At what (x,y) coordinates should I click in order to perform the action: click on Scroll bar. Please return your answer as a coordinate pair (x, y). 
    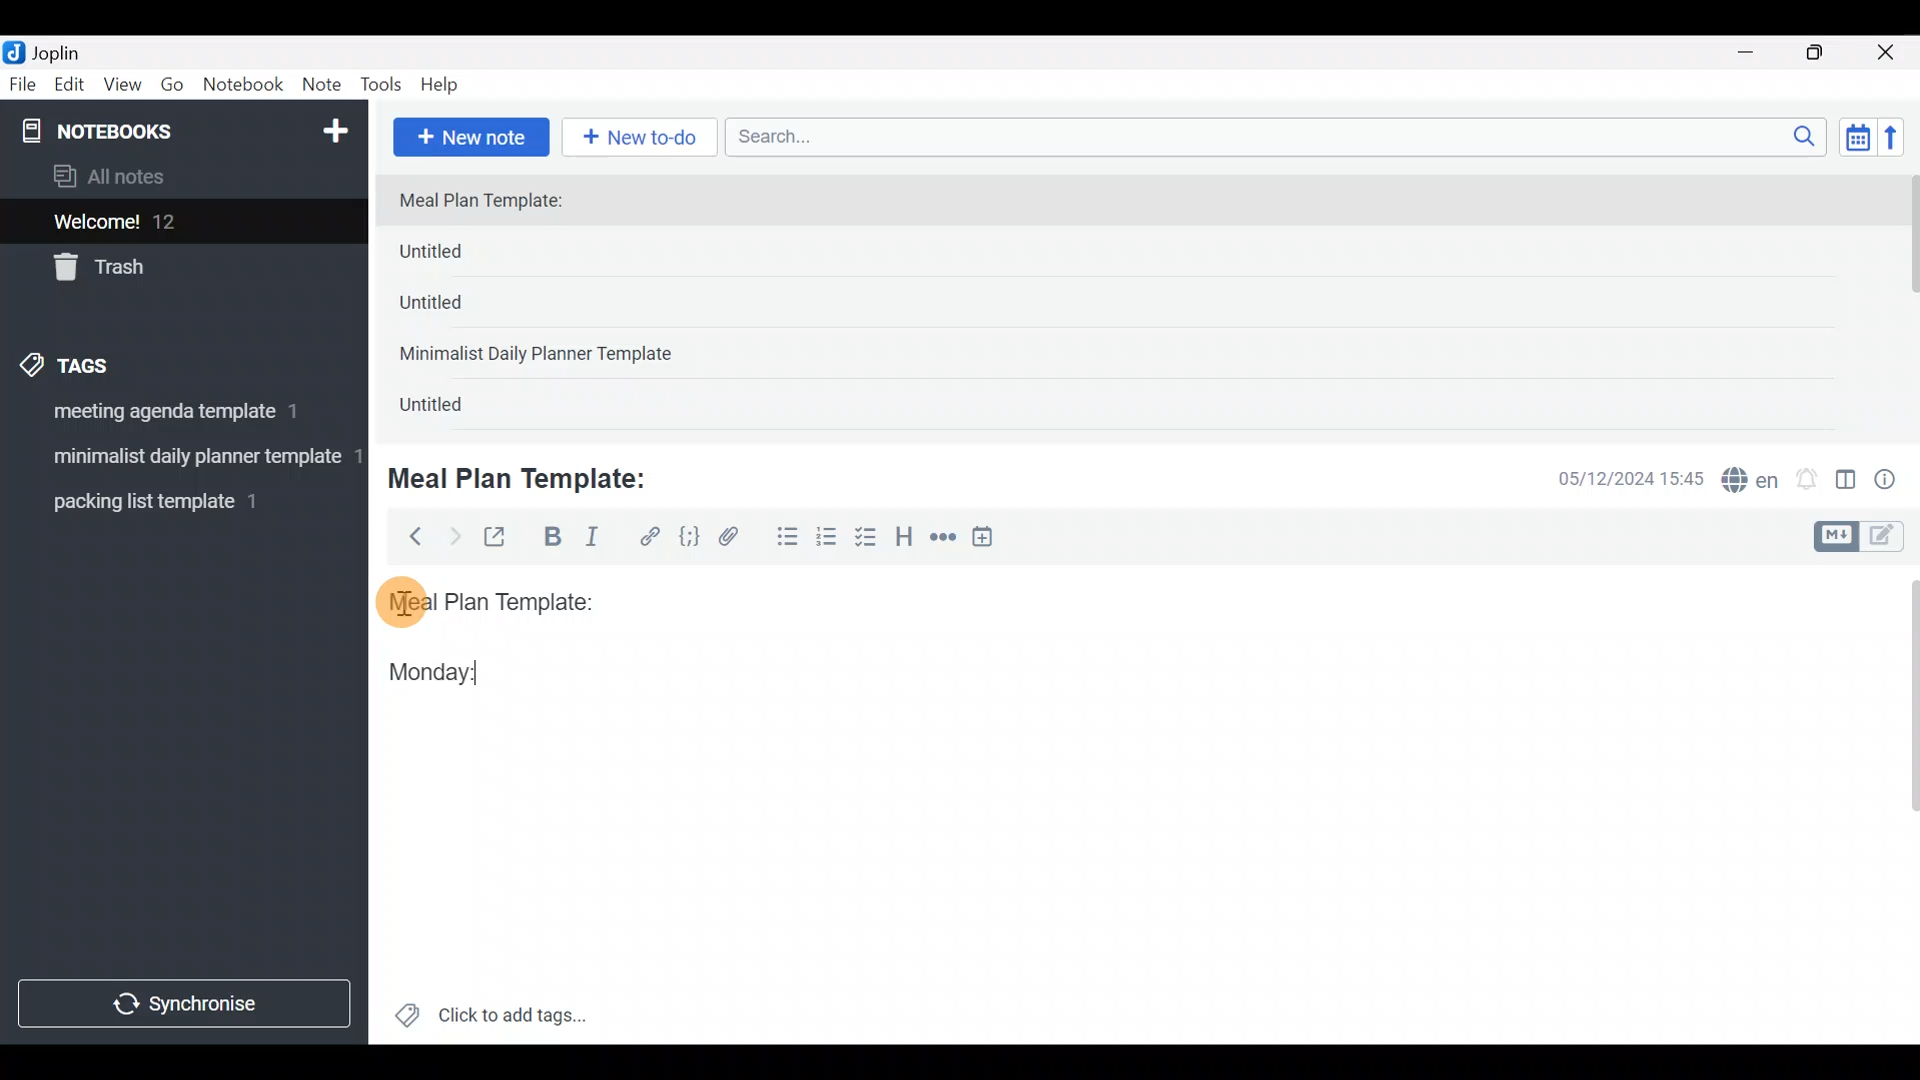
    Looking at the image, I should click on (1908, 302).